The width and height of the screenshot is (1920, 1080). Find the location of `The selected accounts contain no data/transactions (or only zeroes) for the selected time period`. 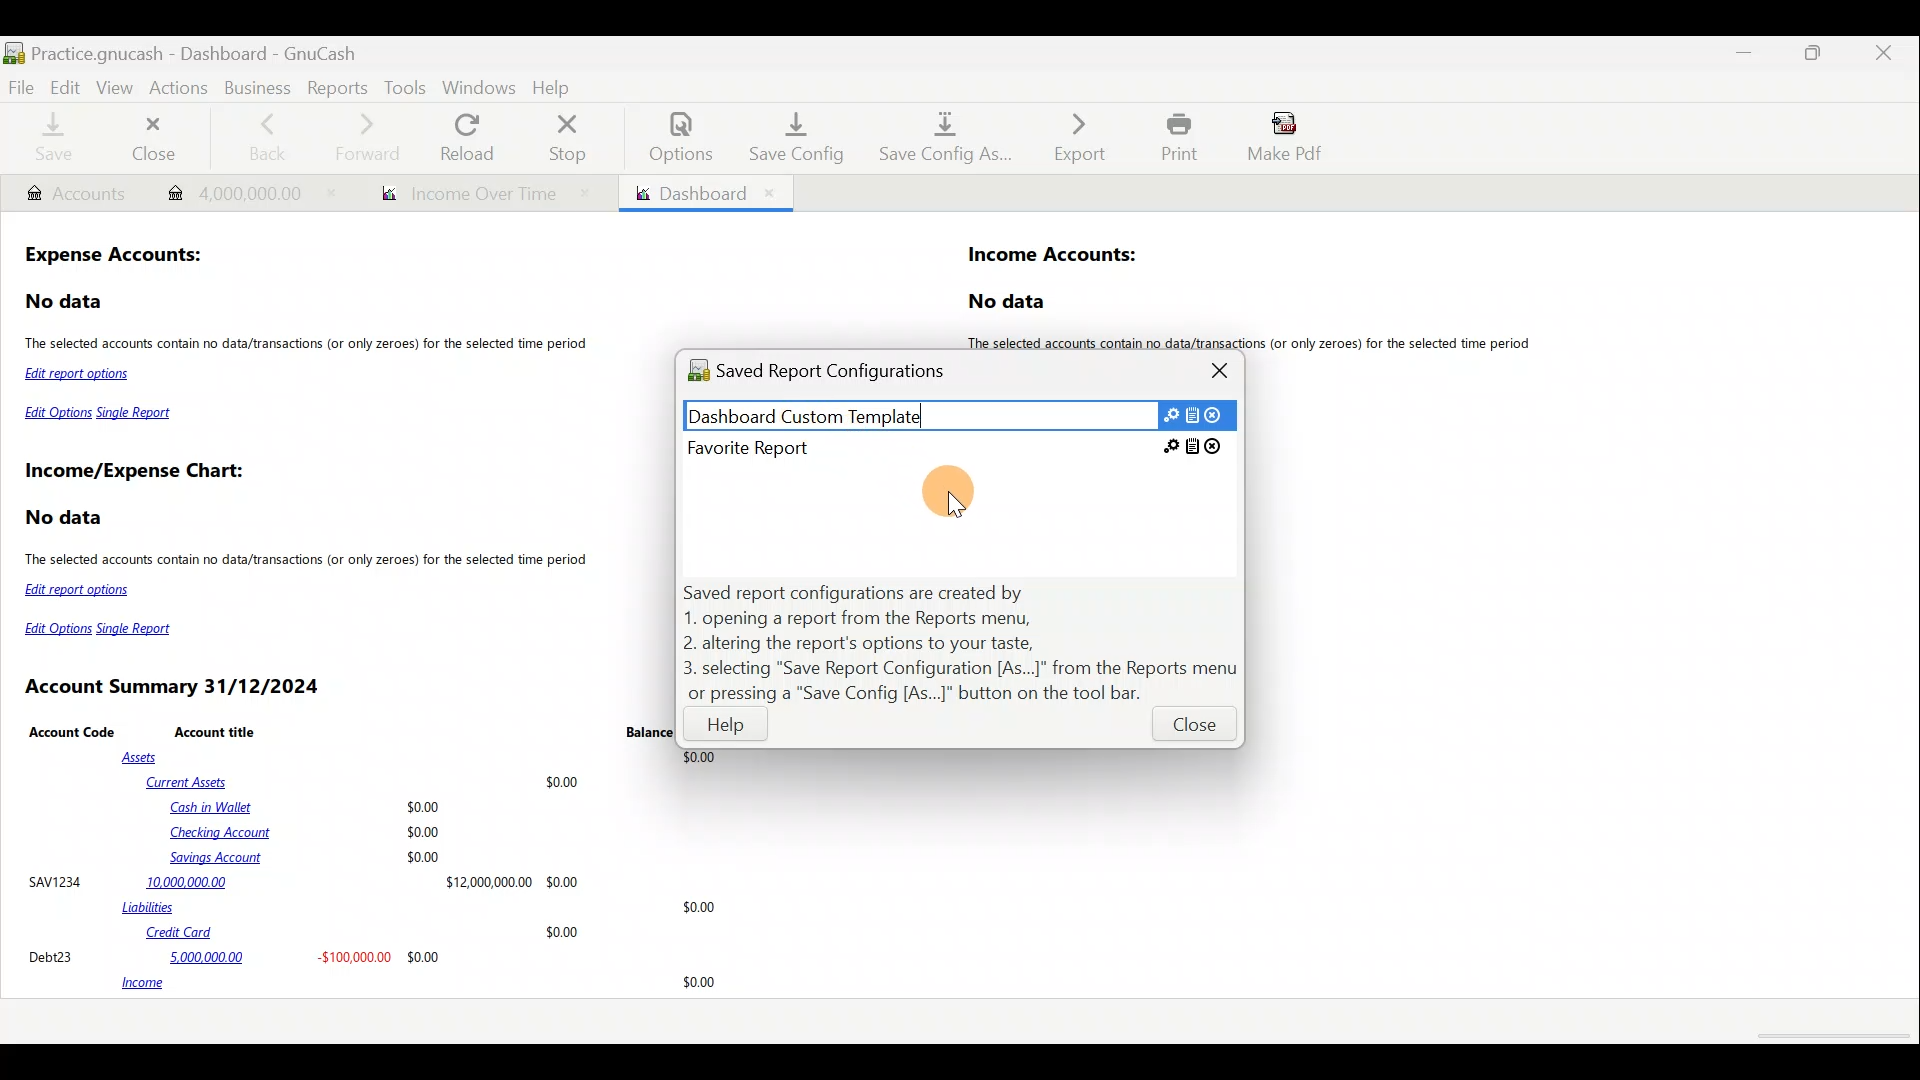

The selected accounts contain no data/transactions (or only zeroes) for the selected time period is located at coordinates (310, 345).